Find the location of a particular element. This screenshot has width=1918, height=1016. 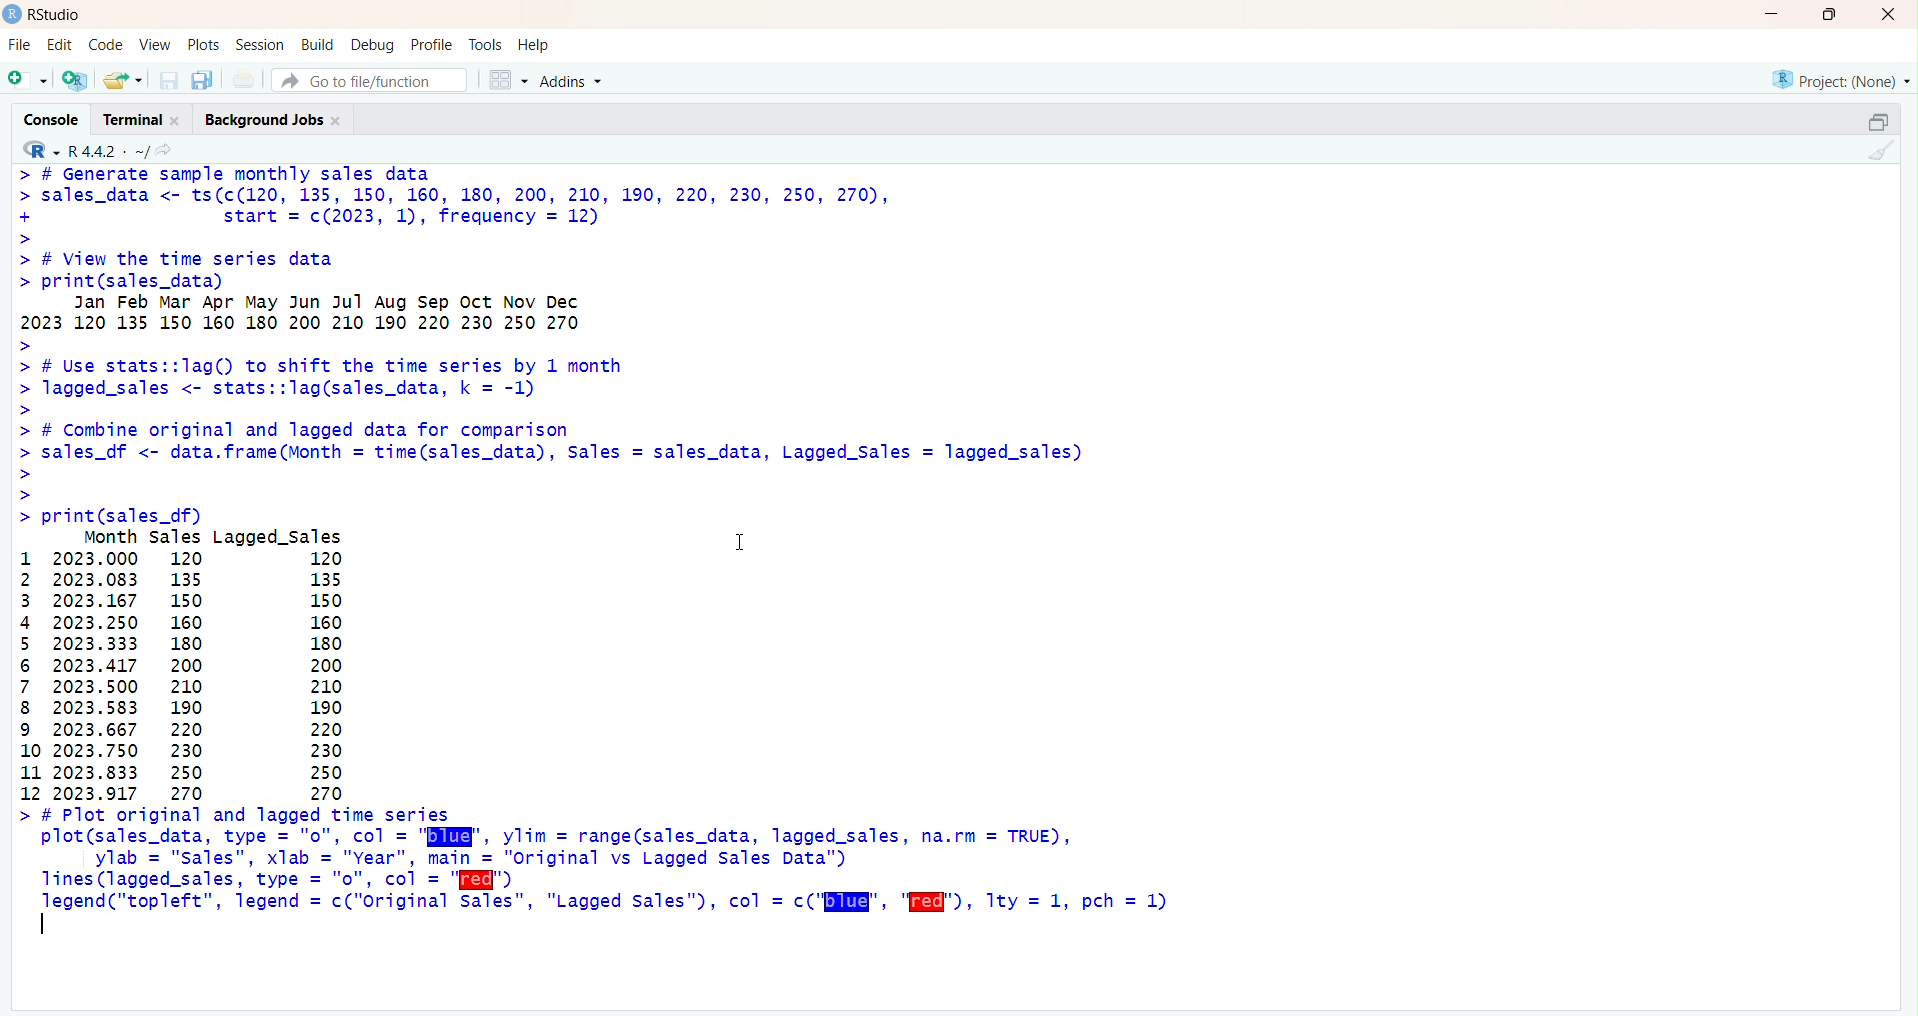

> # Use stats::lag() to shift the time series by 1 month> lagged_sales <- stats::lag(sales_data, k = -1)>> # Combine original and lagged data for comparison> sales_df <- data.frame(Month = time(sales_data), Sales = sales_data, Lagged_Sales = lagged_sales>>> is located at coordinates (550, 421).